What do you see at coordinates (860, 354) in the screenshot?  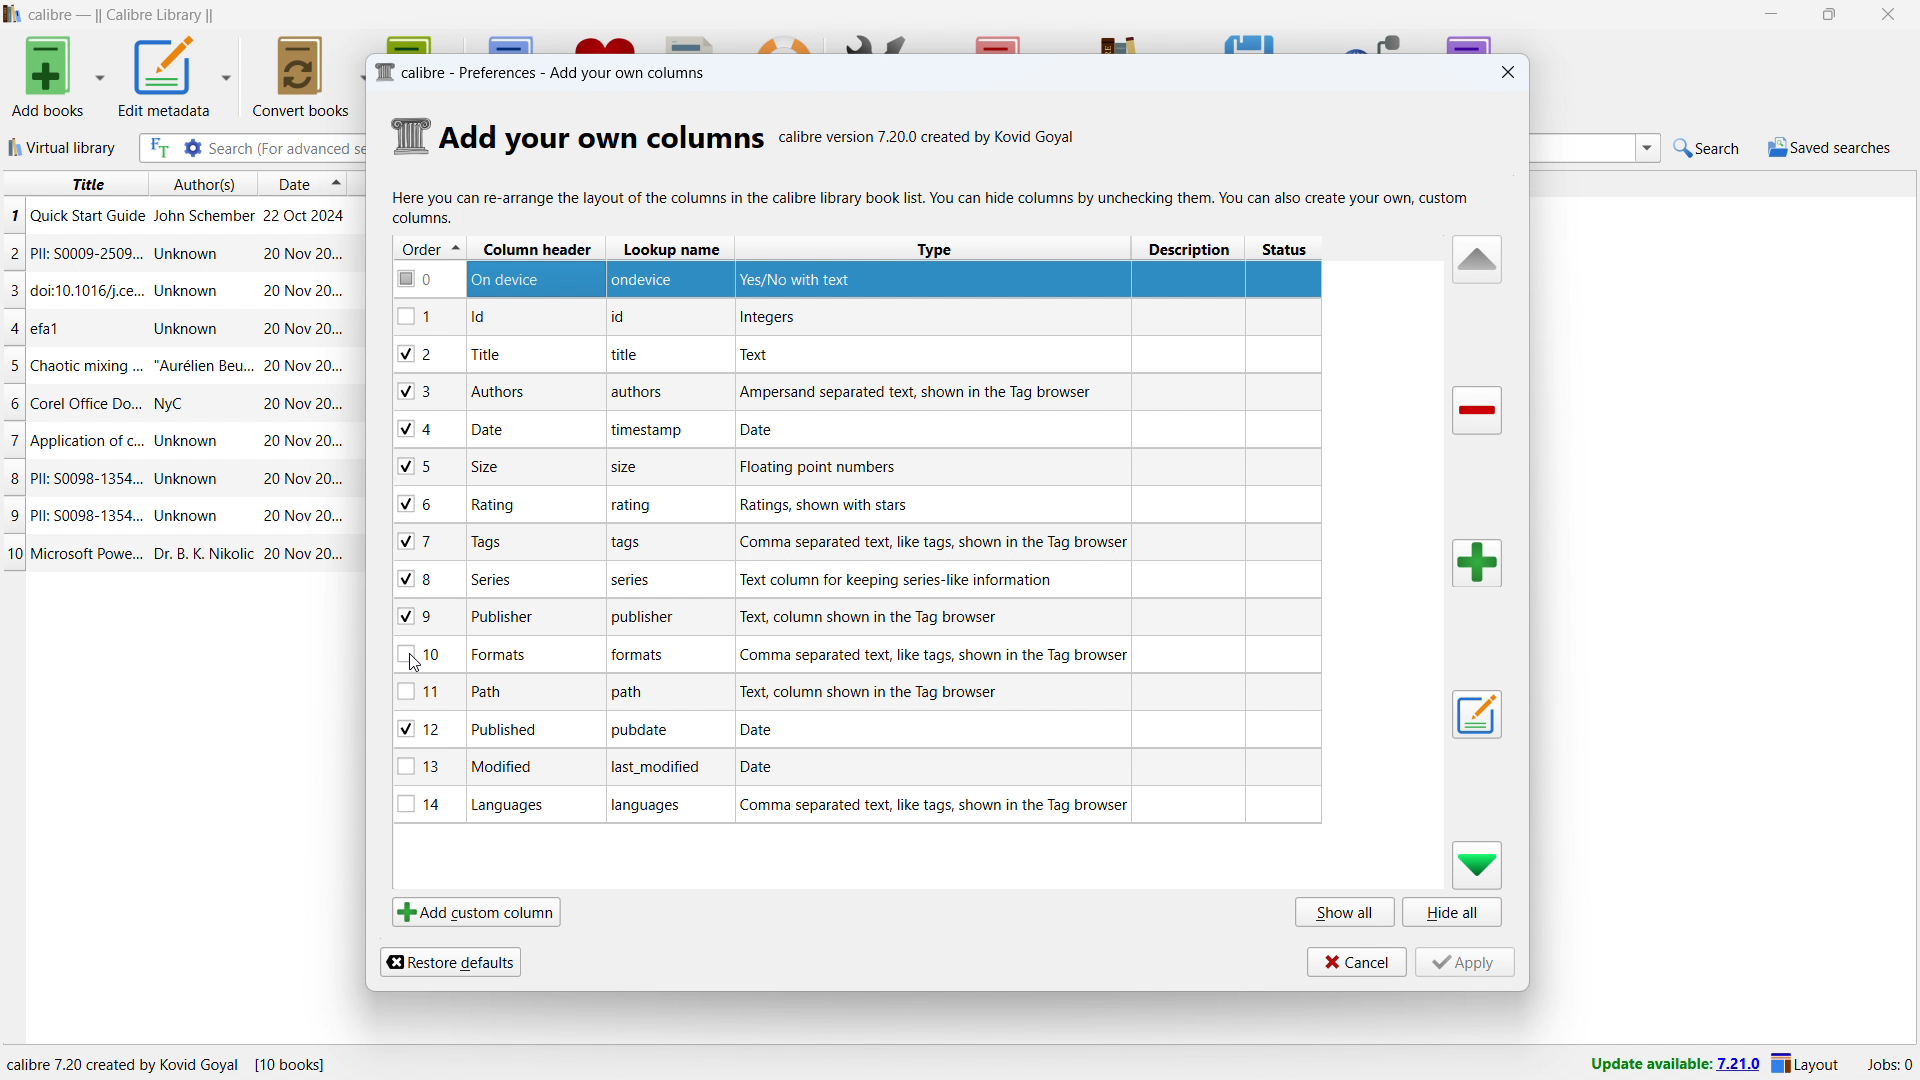 I see `v2 Title title Text` at bounding box center [860, 354].